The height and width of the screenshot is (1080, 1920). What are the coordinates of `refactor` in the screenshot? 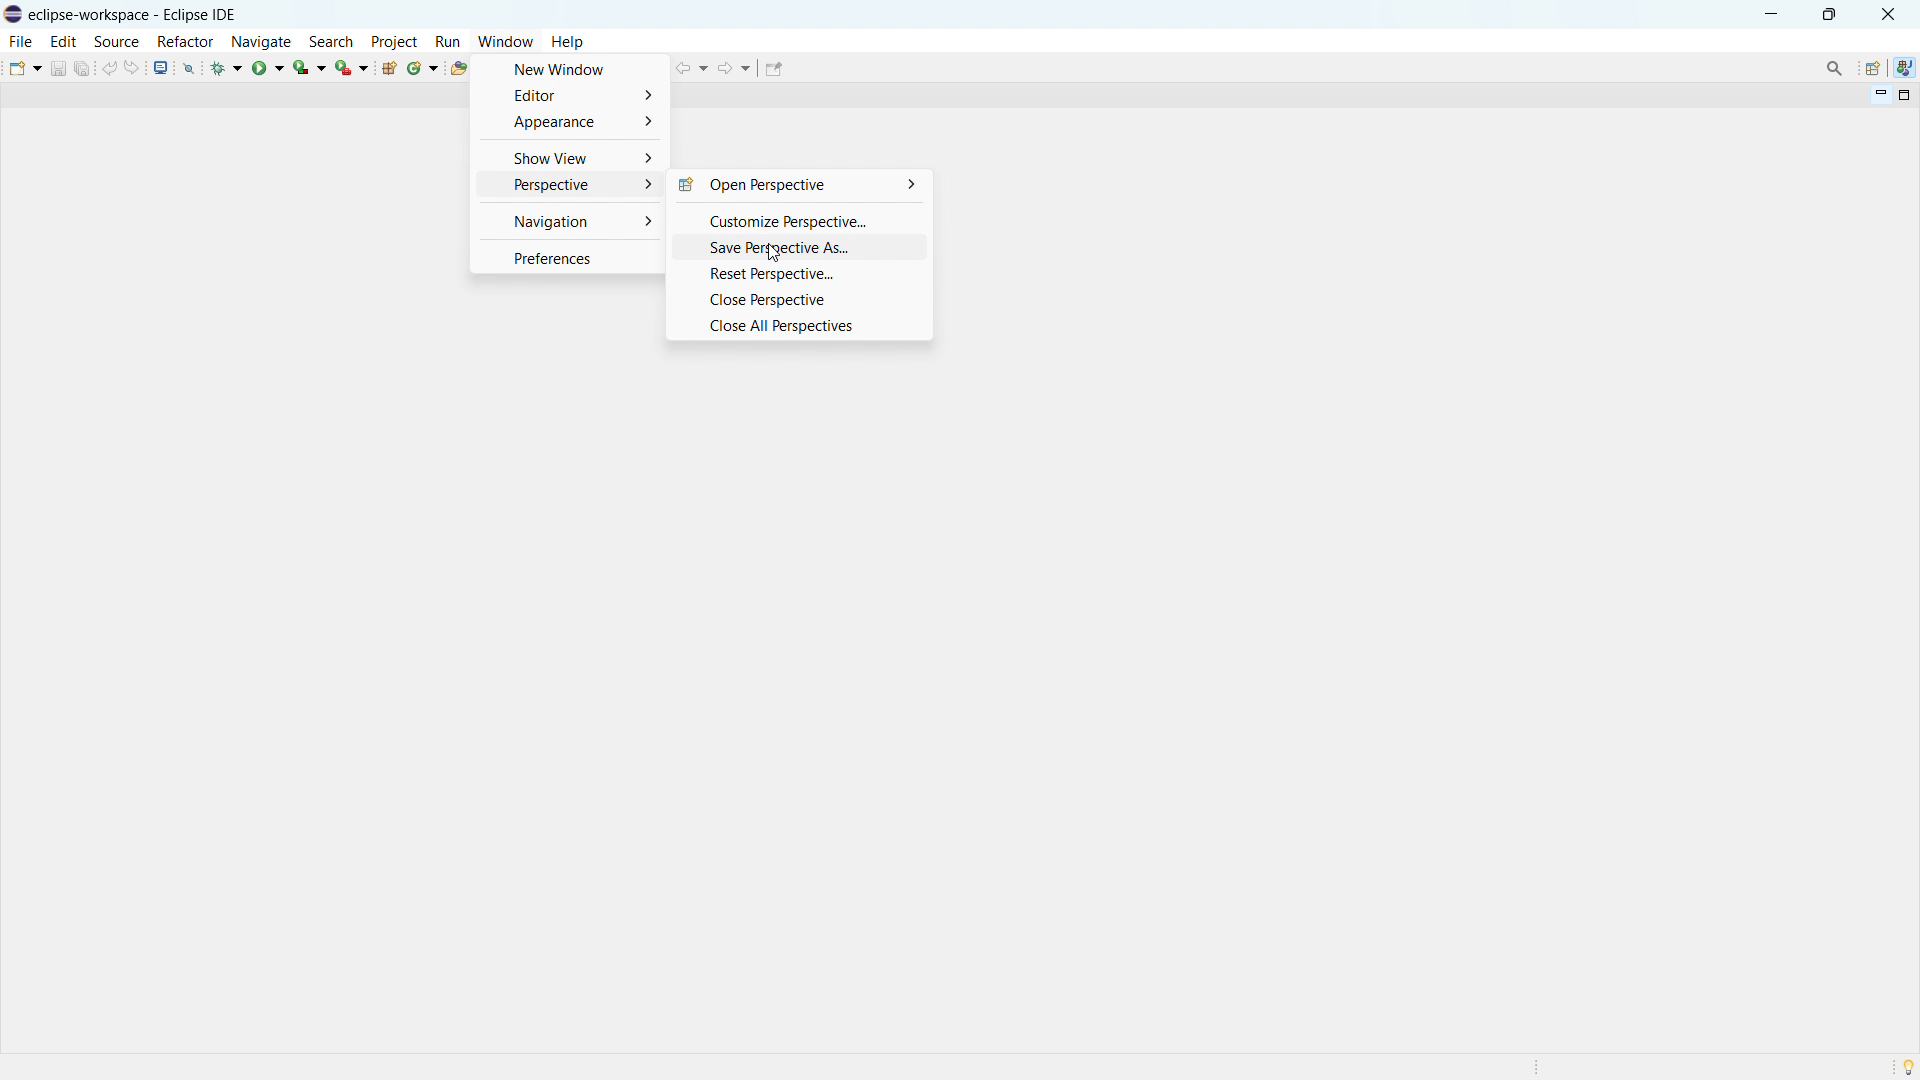 It's located at (186, 43).